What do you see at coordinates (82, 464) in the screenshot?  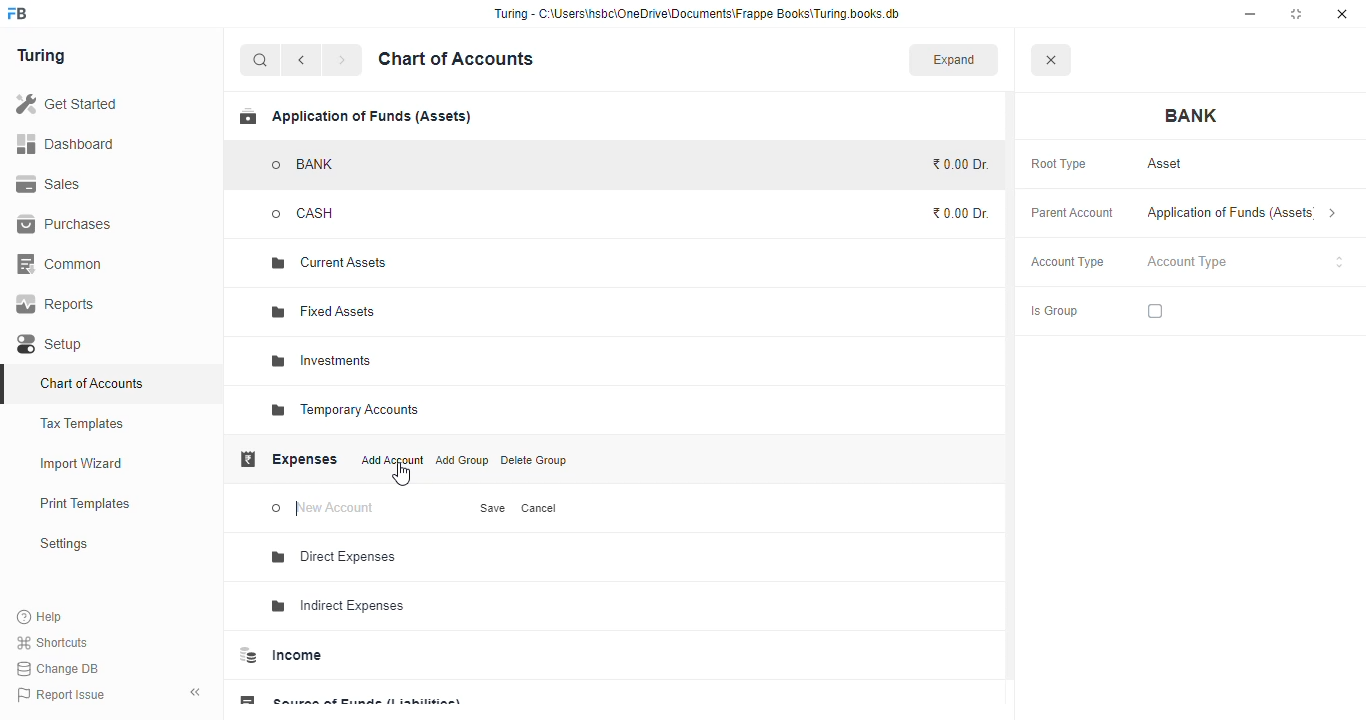 I see `import wizard` at bounding box center [82, 464].